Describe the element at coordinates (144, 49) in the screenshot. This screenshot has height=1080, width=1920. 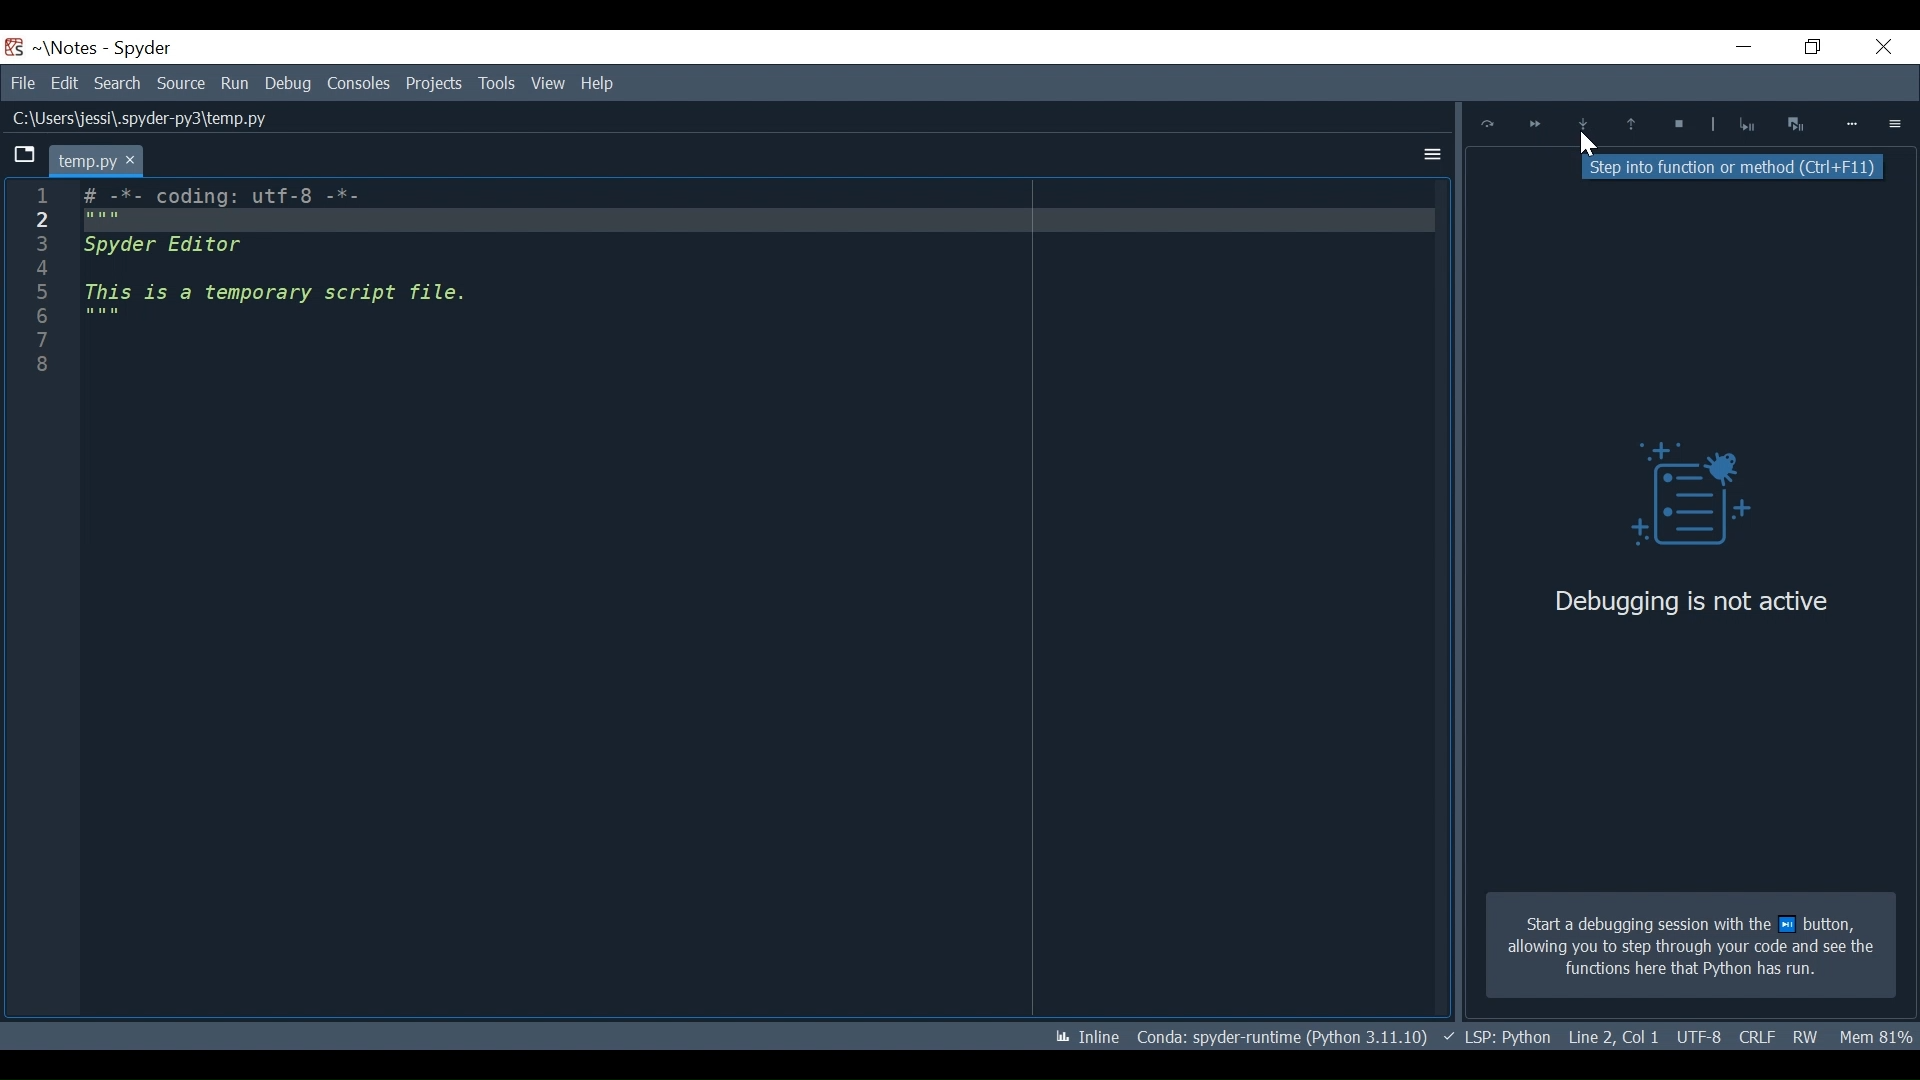
I see `Spyder ` at that location.